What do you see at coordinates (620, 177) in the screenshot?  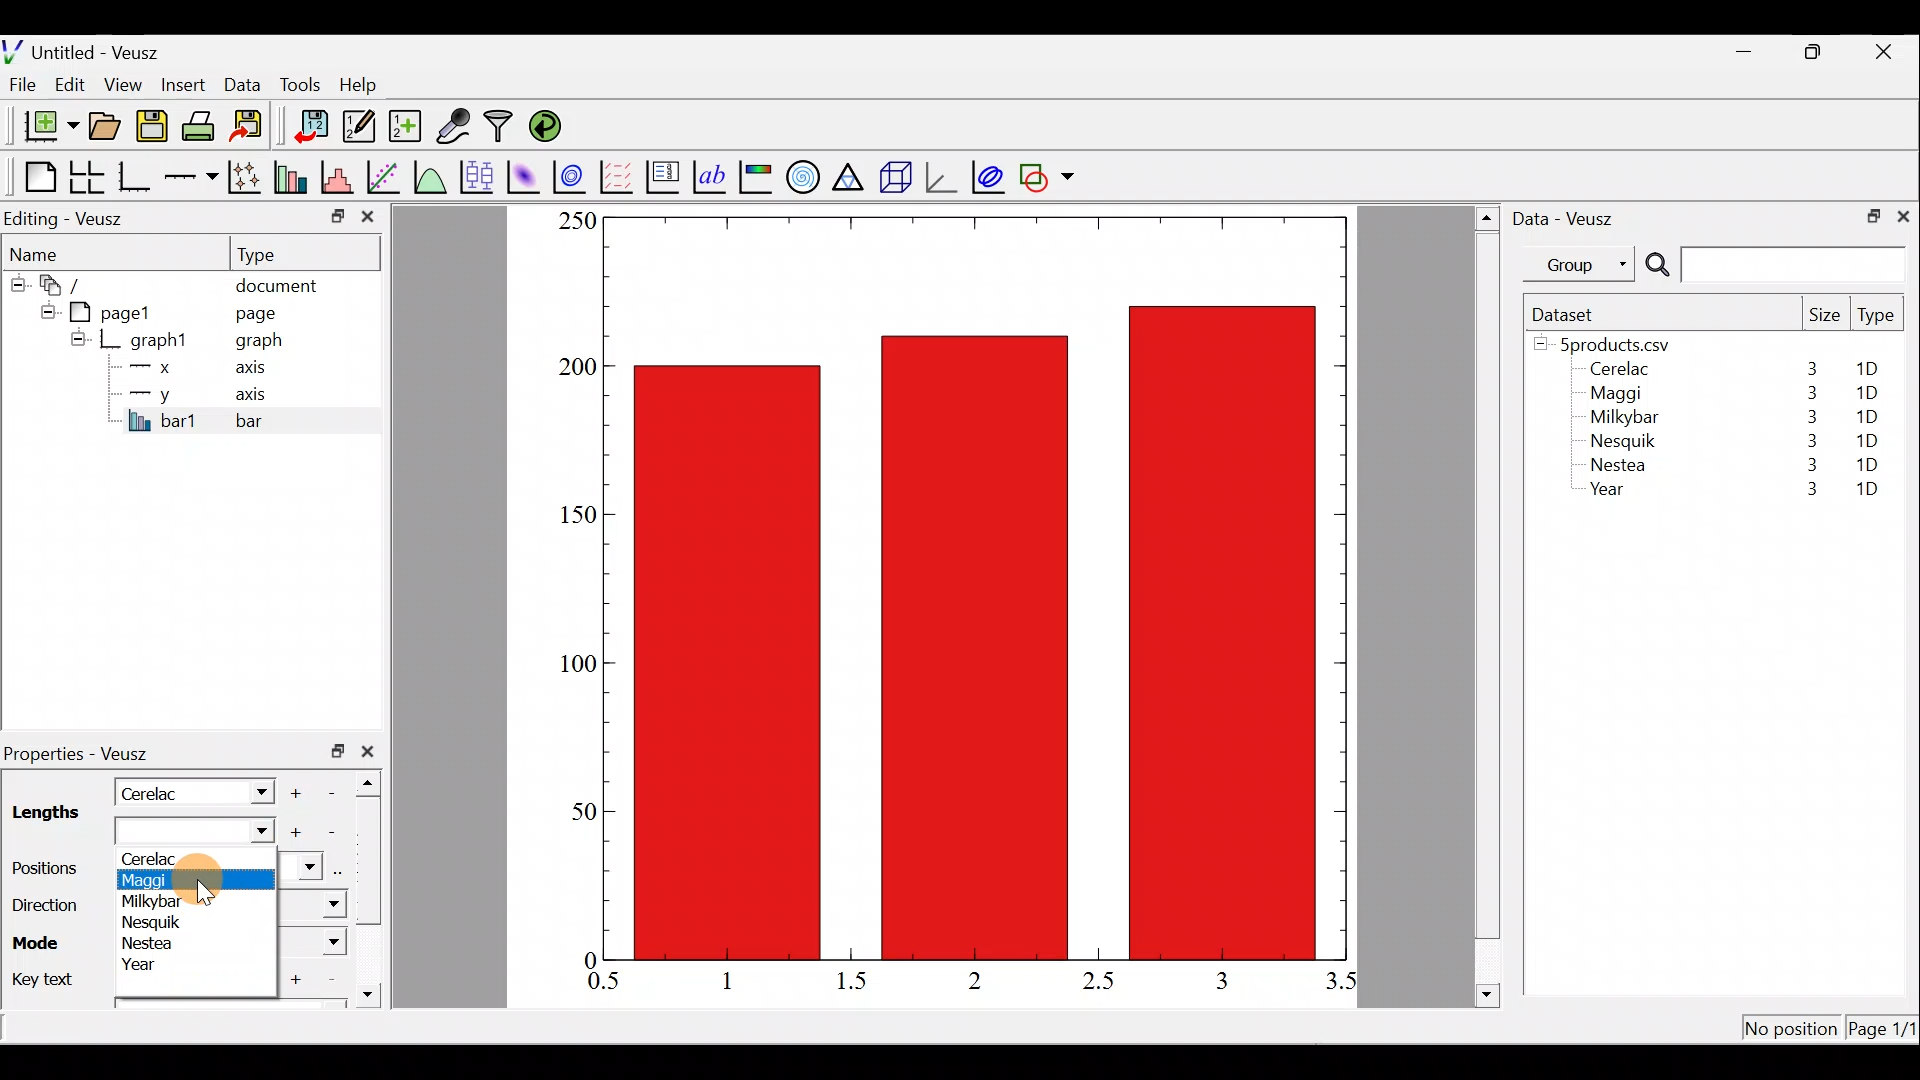 I see `Plot a vector field` at bounding box center [620, 177].